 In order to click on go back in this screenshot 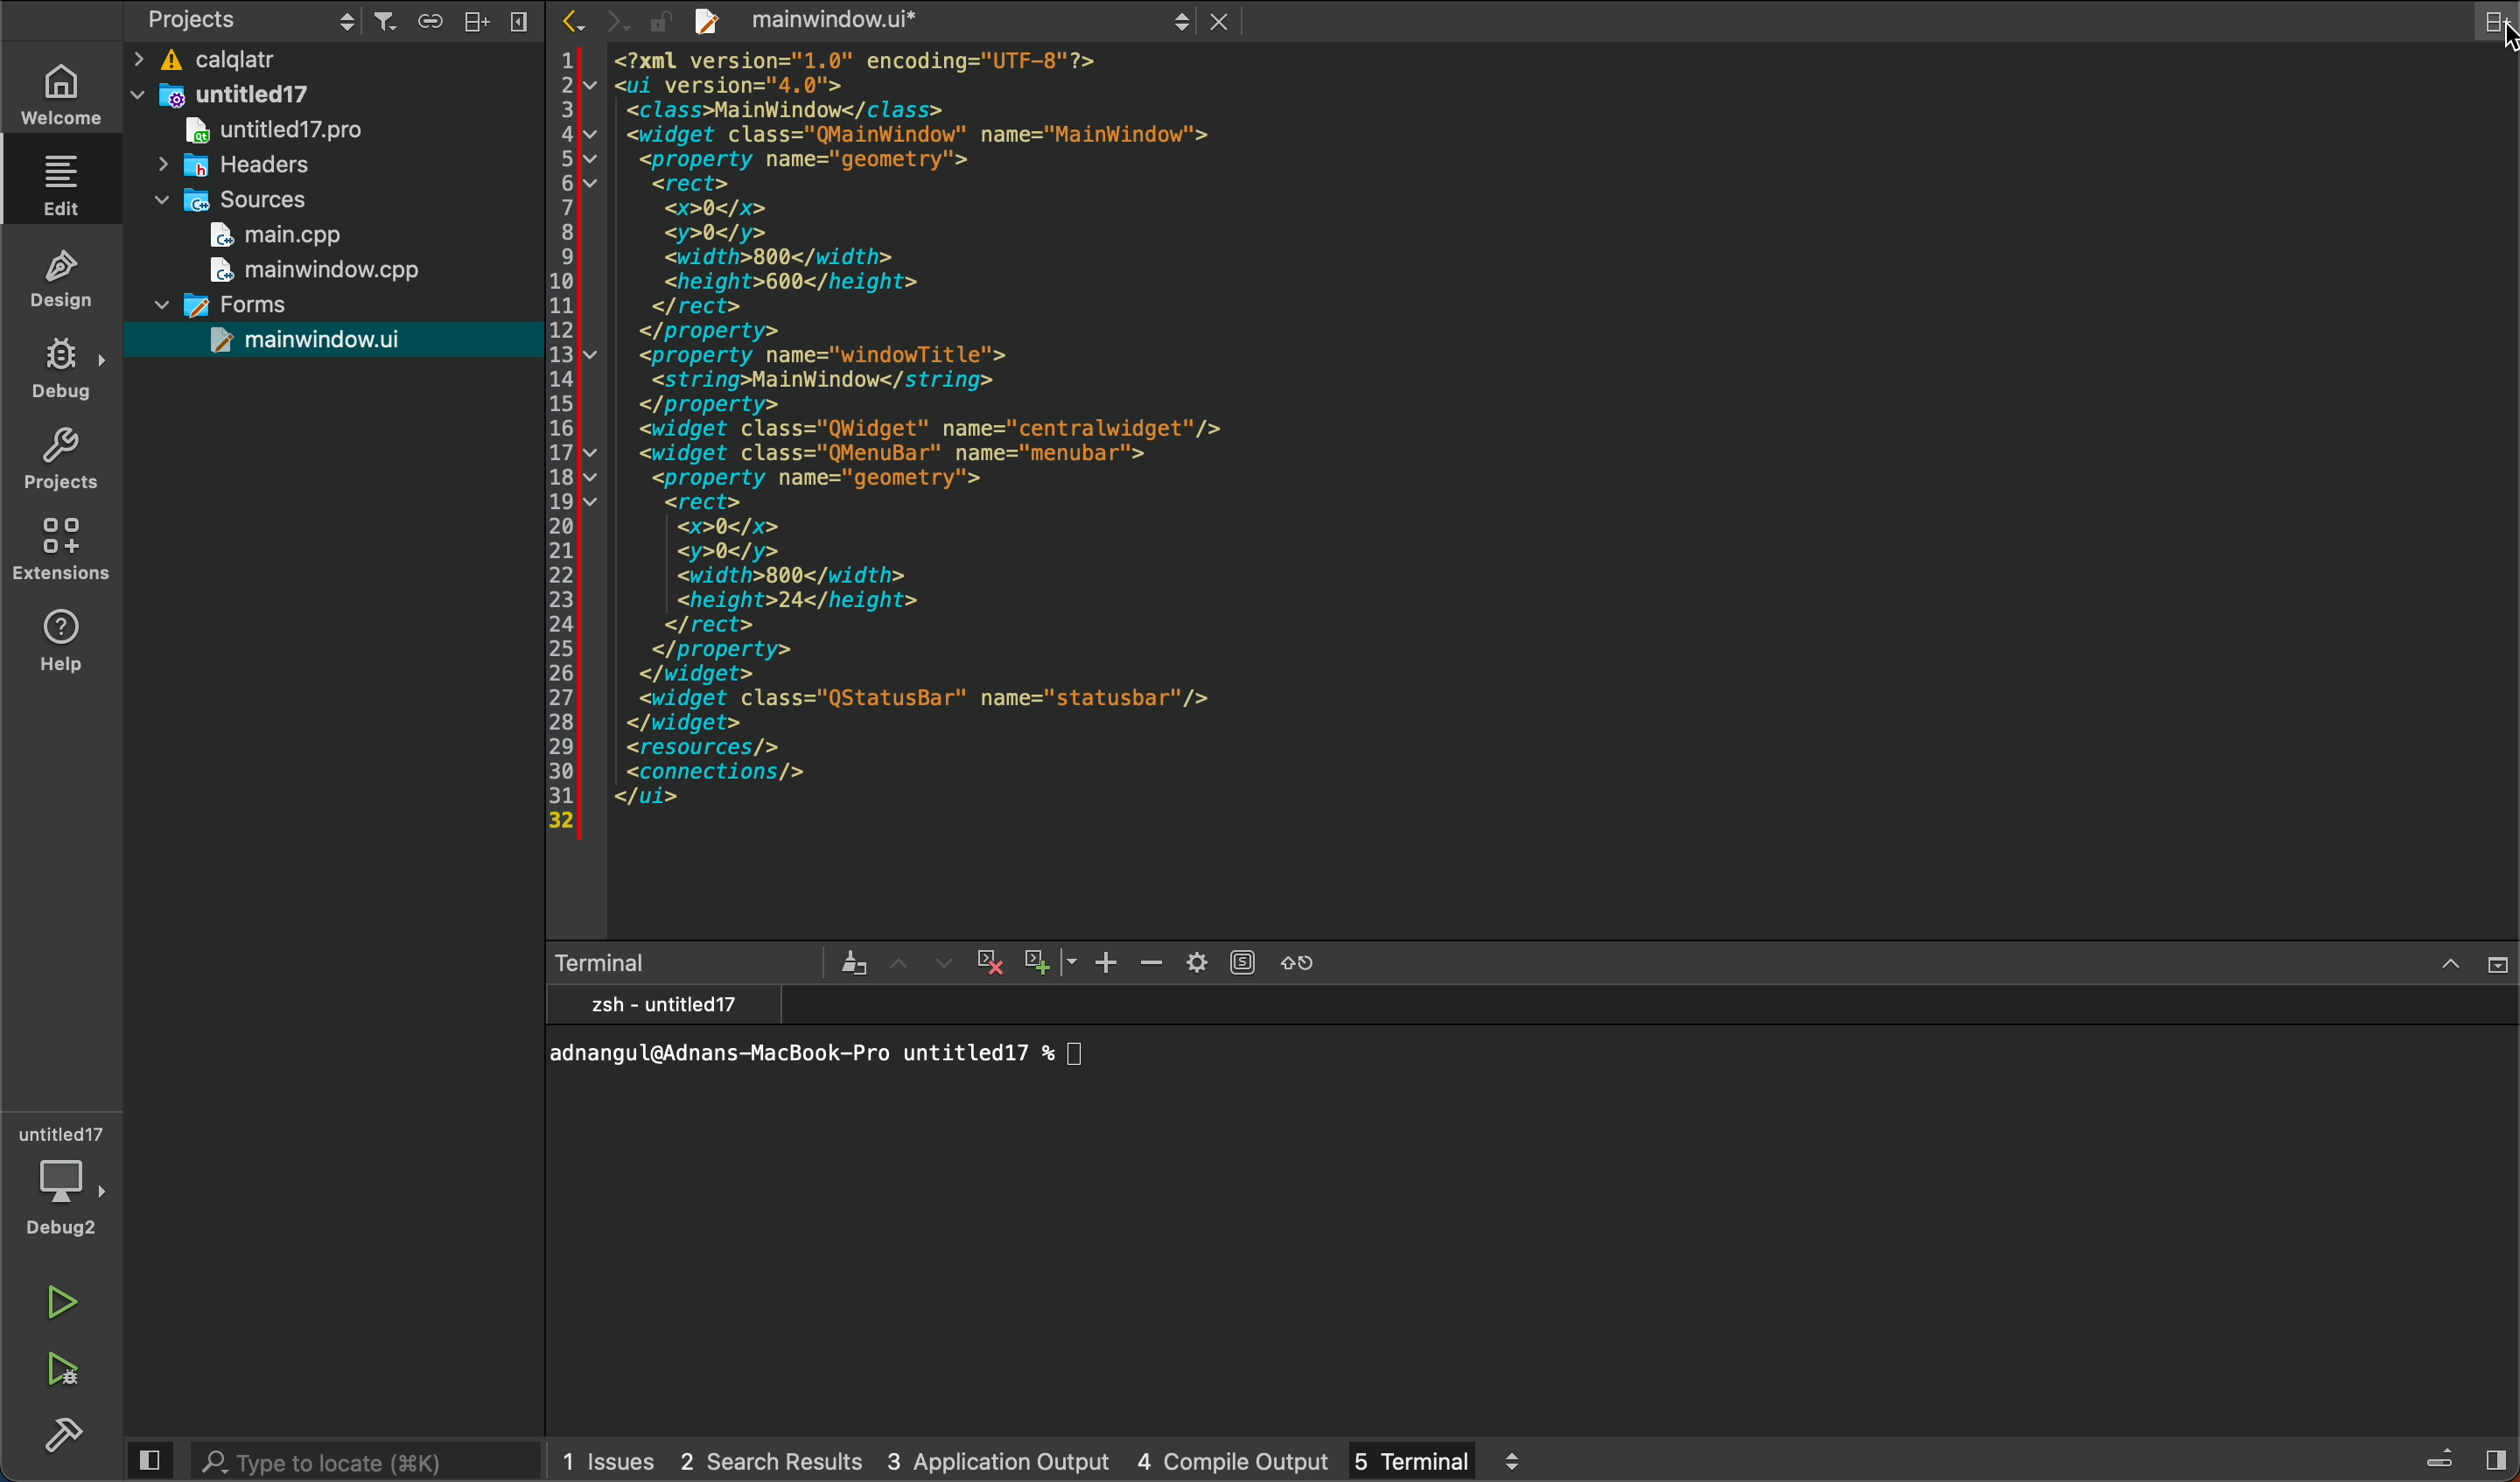, I will do `click(569, 19)`.